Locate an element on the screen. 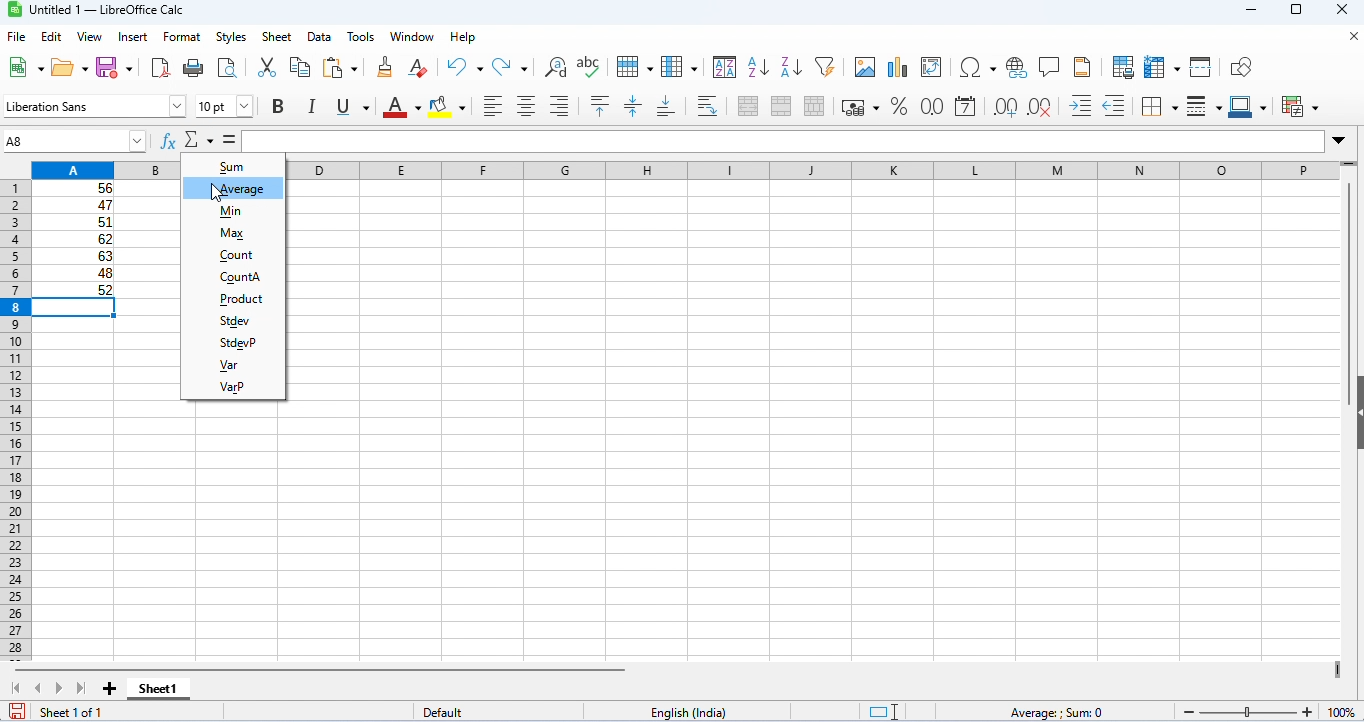  cut is located at coordinates (266, 66).